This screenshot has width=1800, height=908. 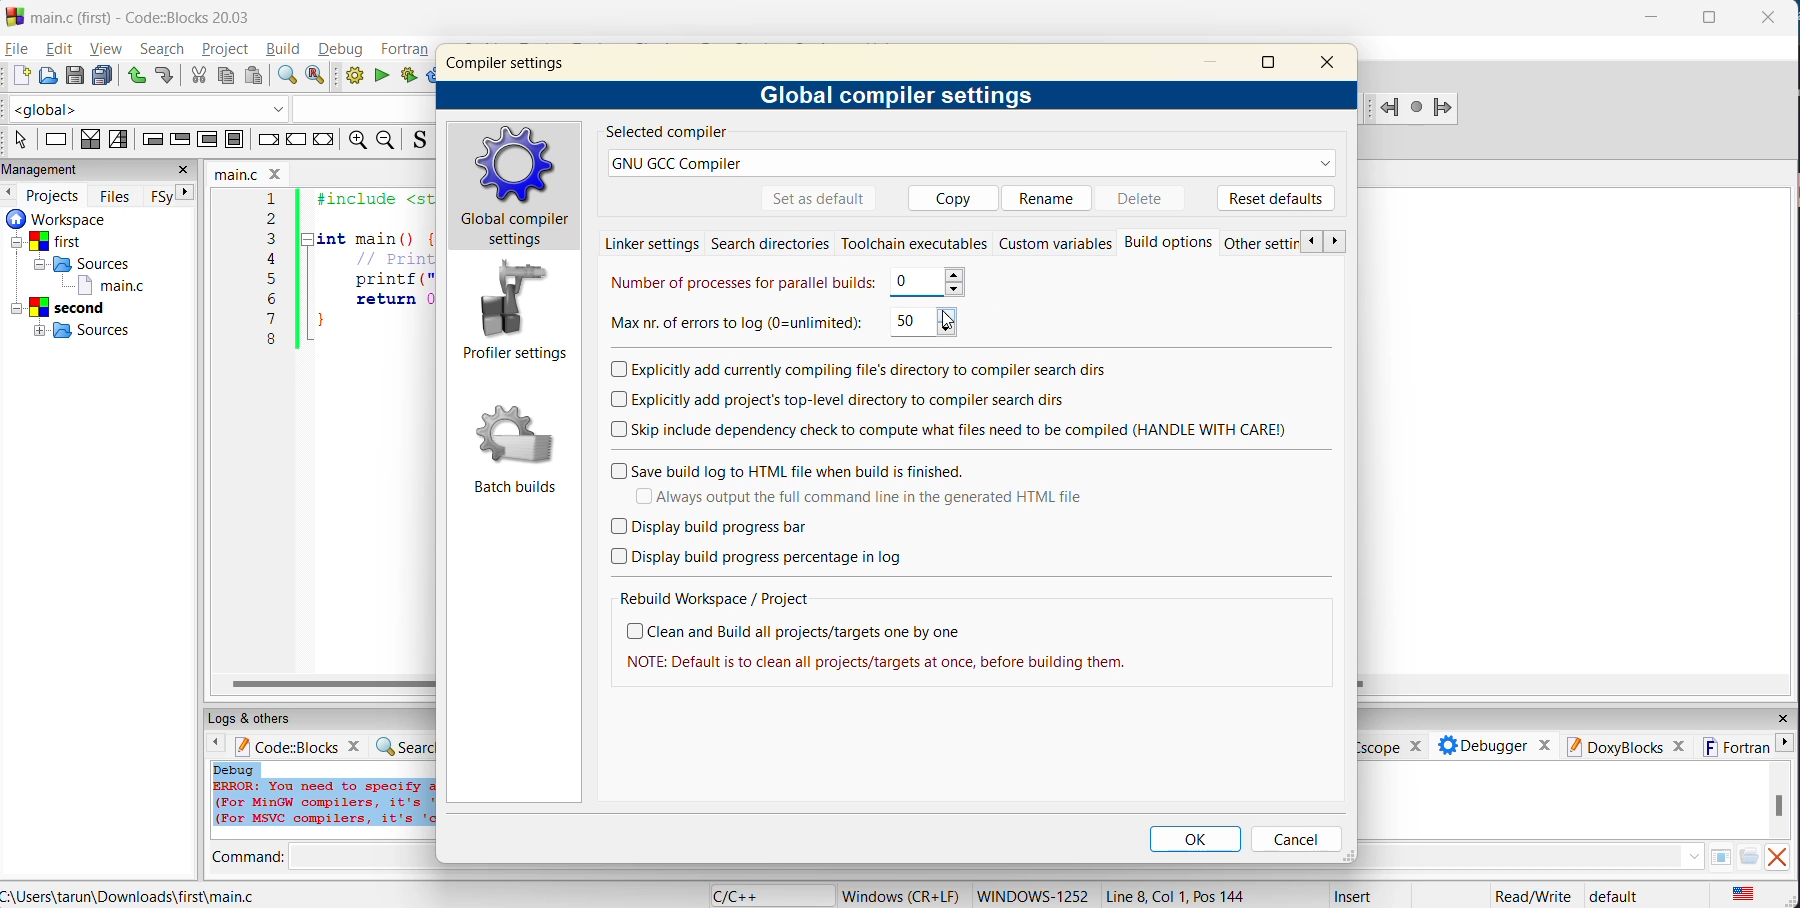 I want to click on cursor, so click(x=951, y=322).